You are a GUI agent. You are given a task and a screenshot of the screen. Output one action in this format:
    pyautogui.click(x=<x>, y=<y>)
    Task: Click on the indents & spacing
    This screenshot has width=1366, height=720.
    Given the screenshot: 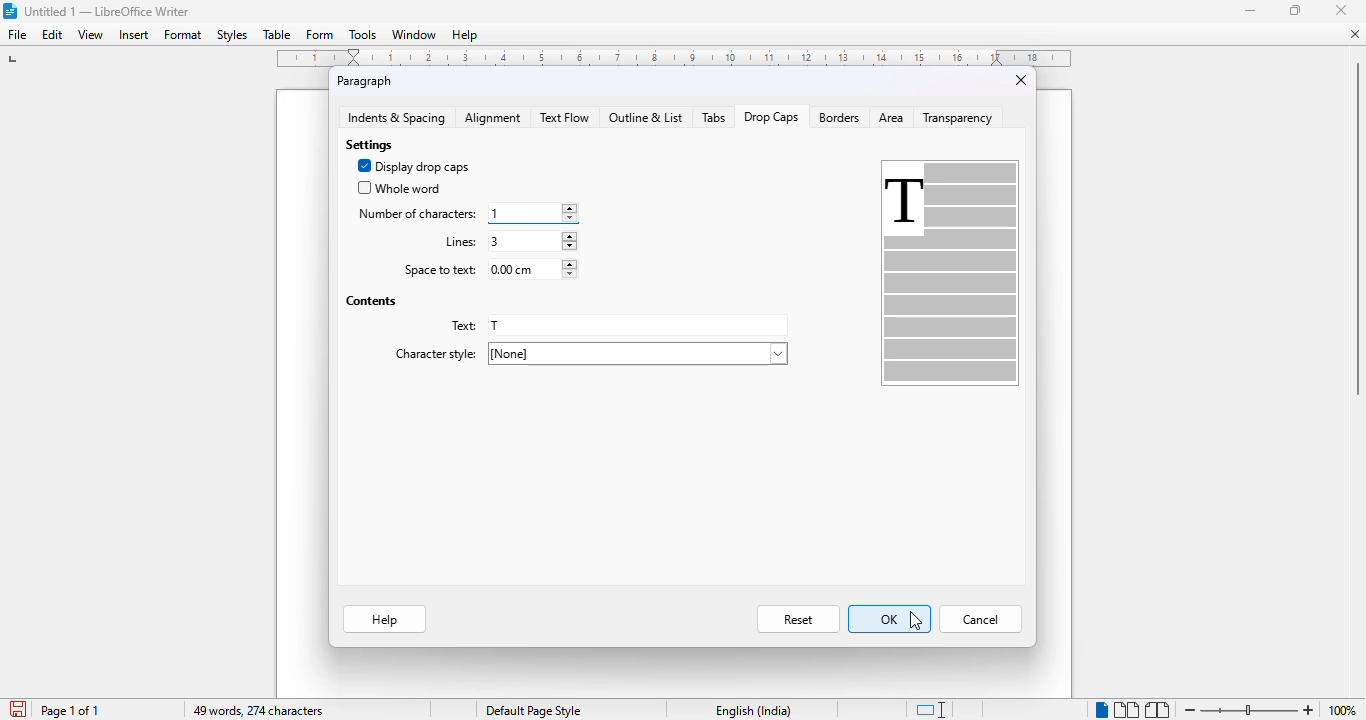 What is the action you would take?
    pyautogui.click(x=396, y=118)
    